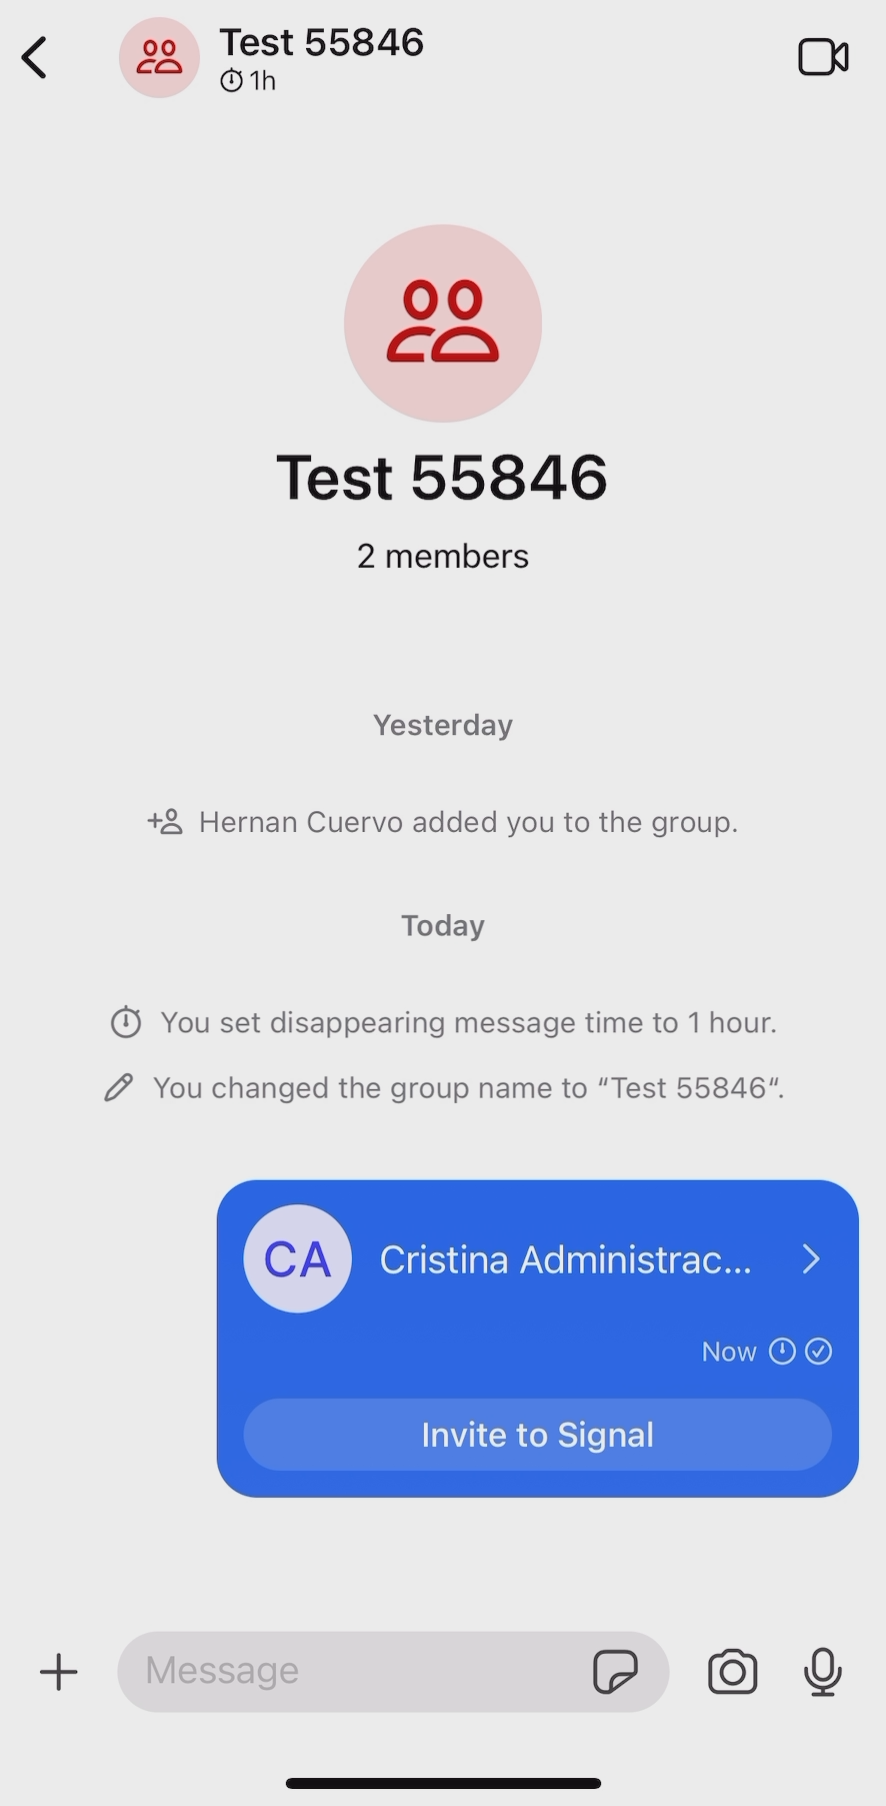 This screenshot has width=886, height=1806. Describe the element at coordinates (736, 1676) in the screenshot. I see `camera` at that location.